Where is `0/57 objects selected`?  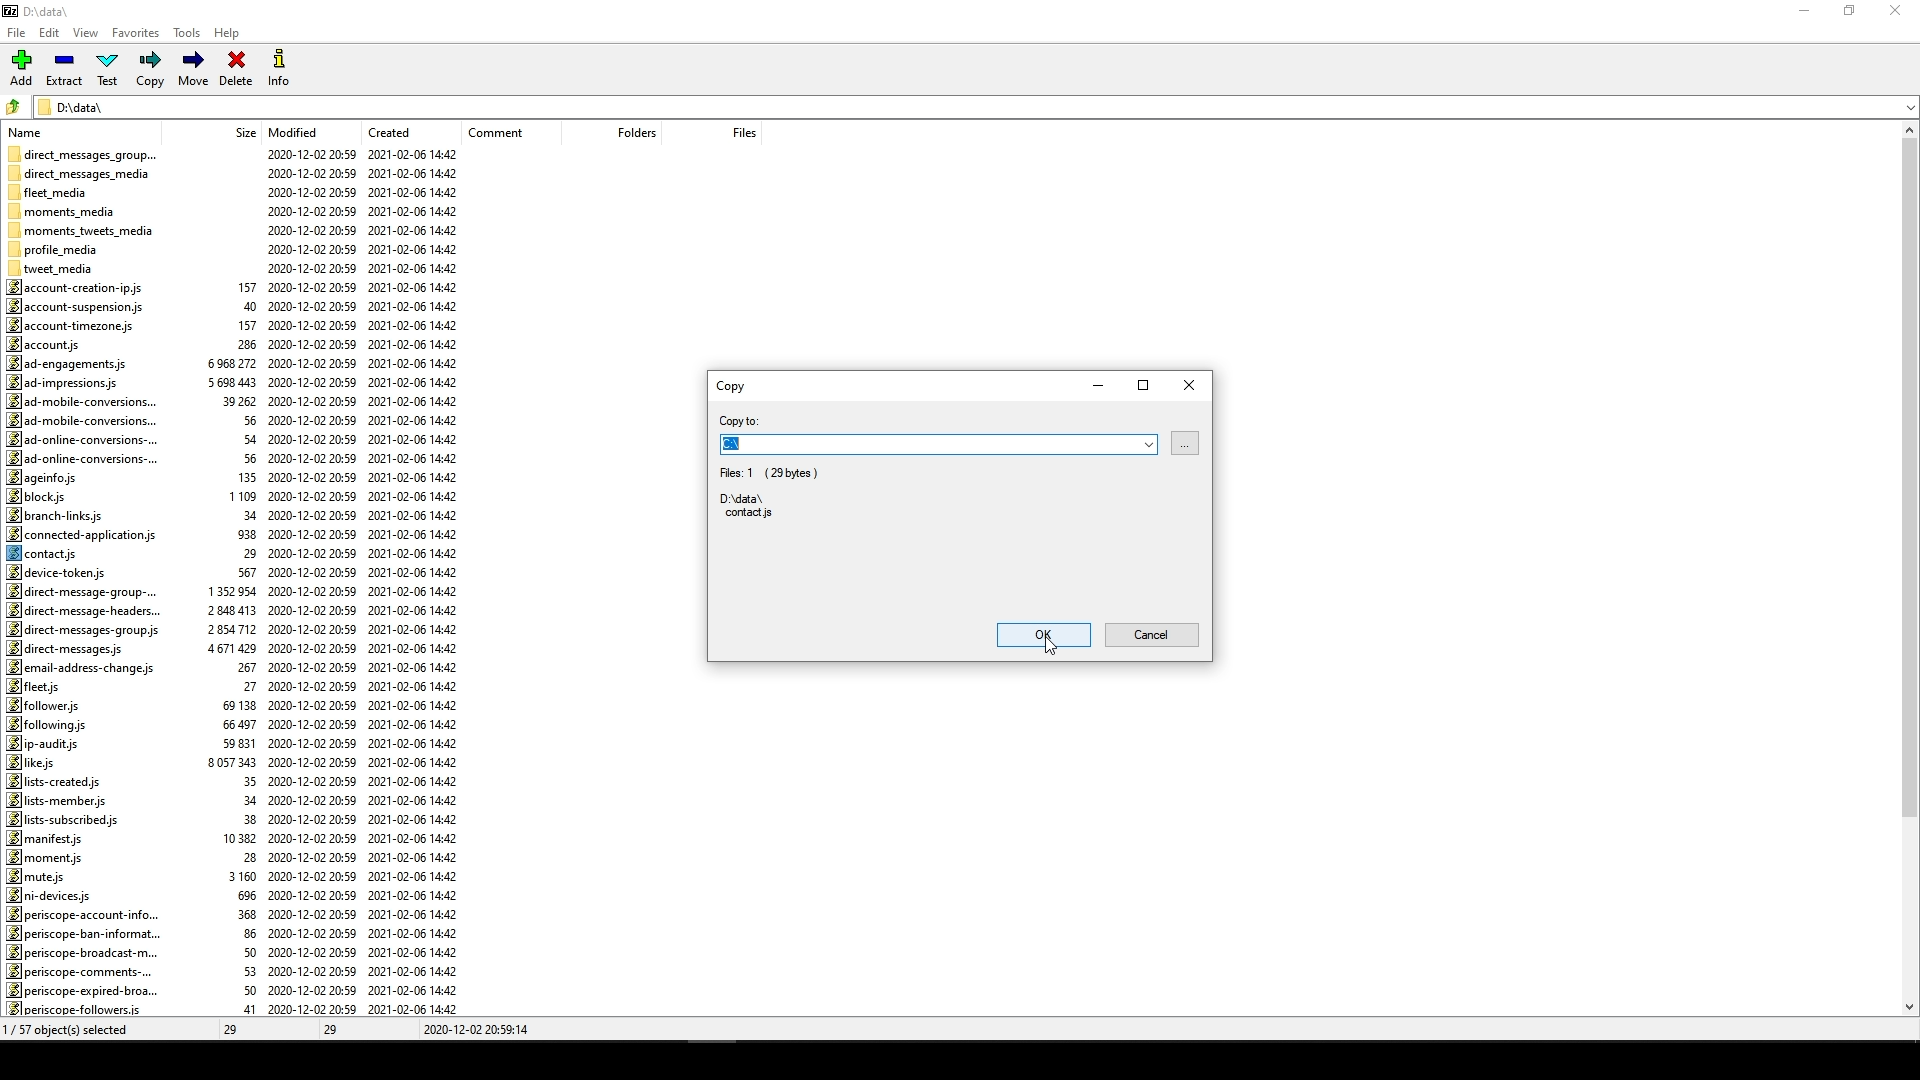
0/57 objects selected is located at coordinates (84, 1029).